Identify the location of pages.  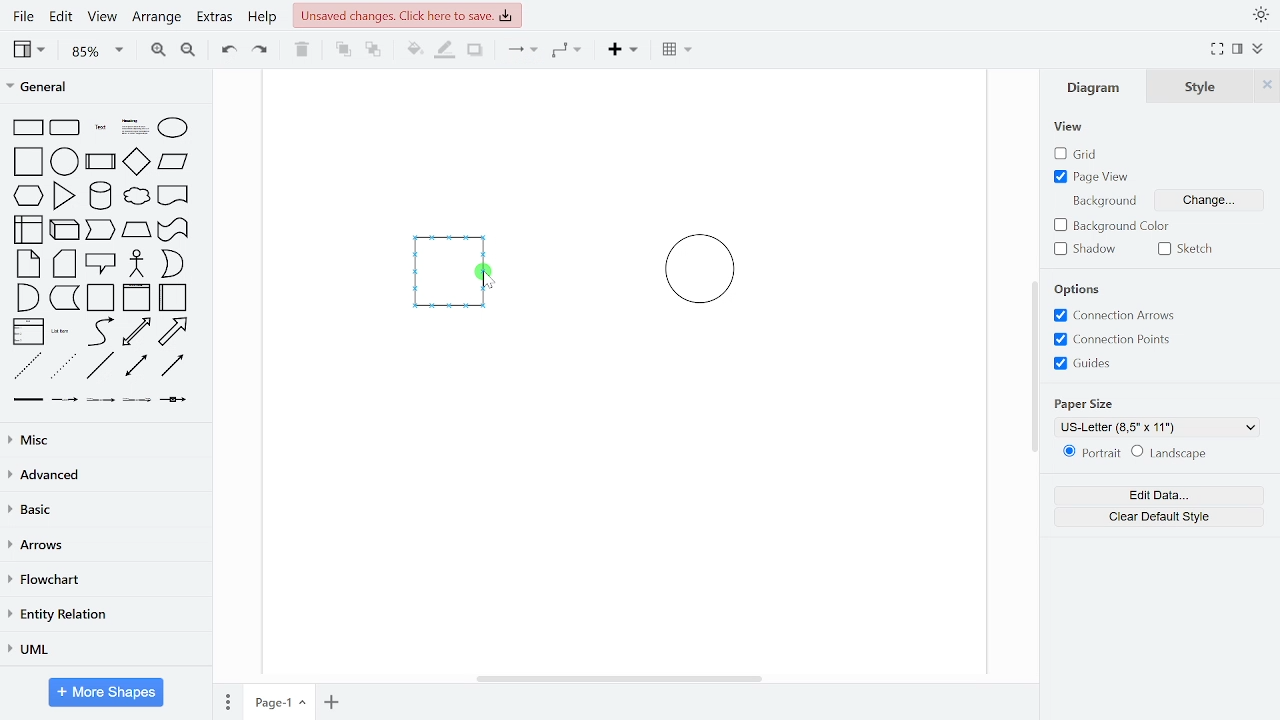
(226, 699).